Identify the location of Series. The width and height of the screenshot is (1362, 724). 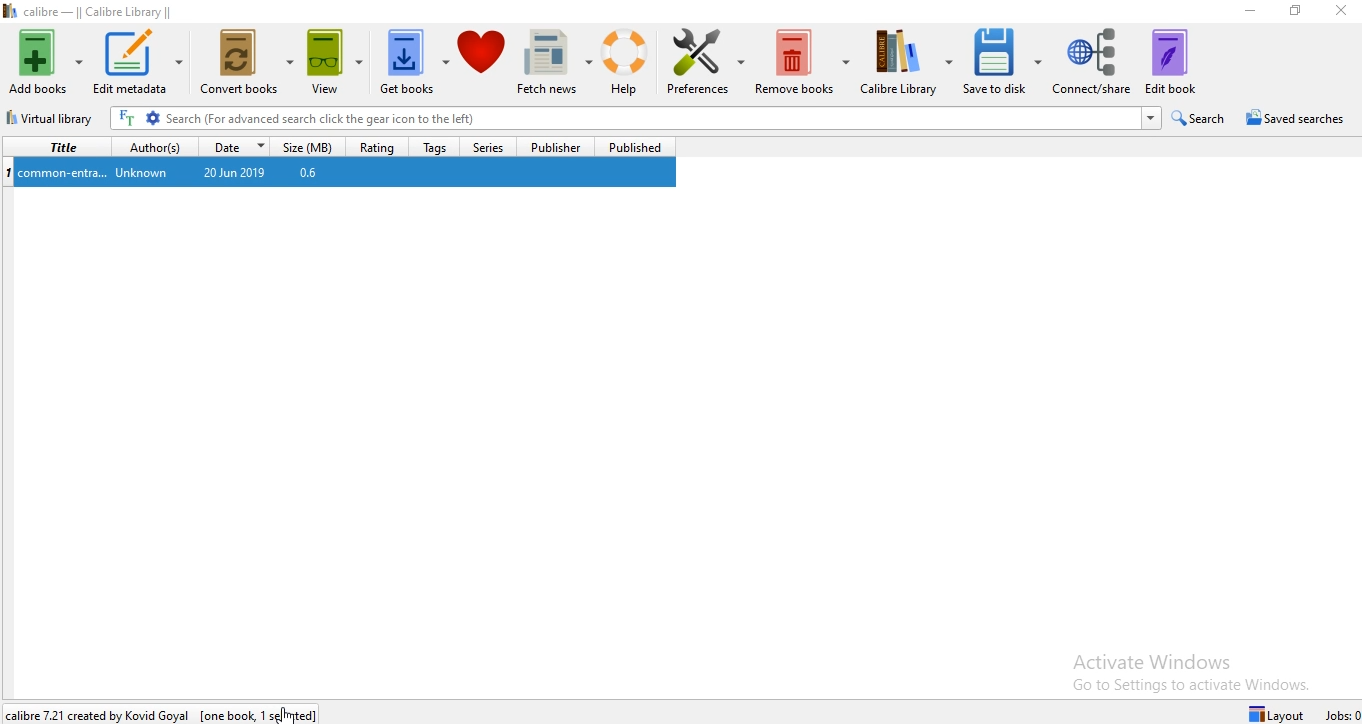
(485, 147).